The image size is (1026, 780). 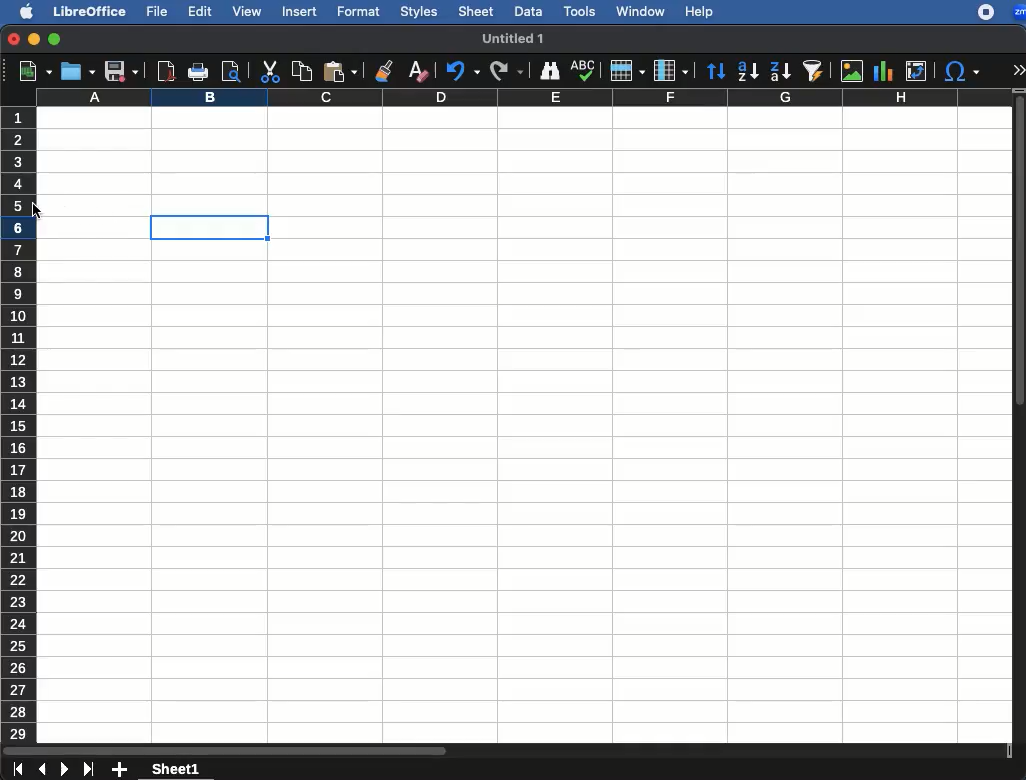 I want to click on column , so click(x=669, y=70).